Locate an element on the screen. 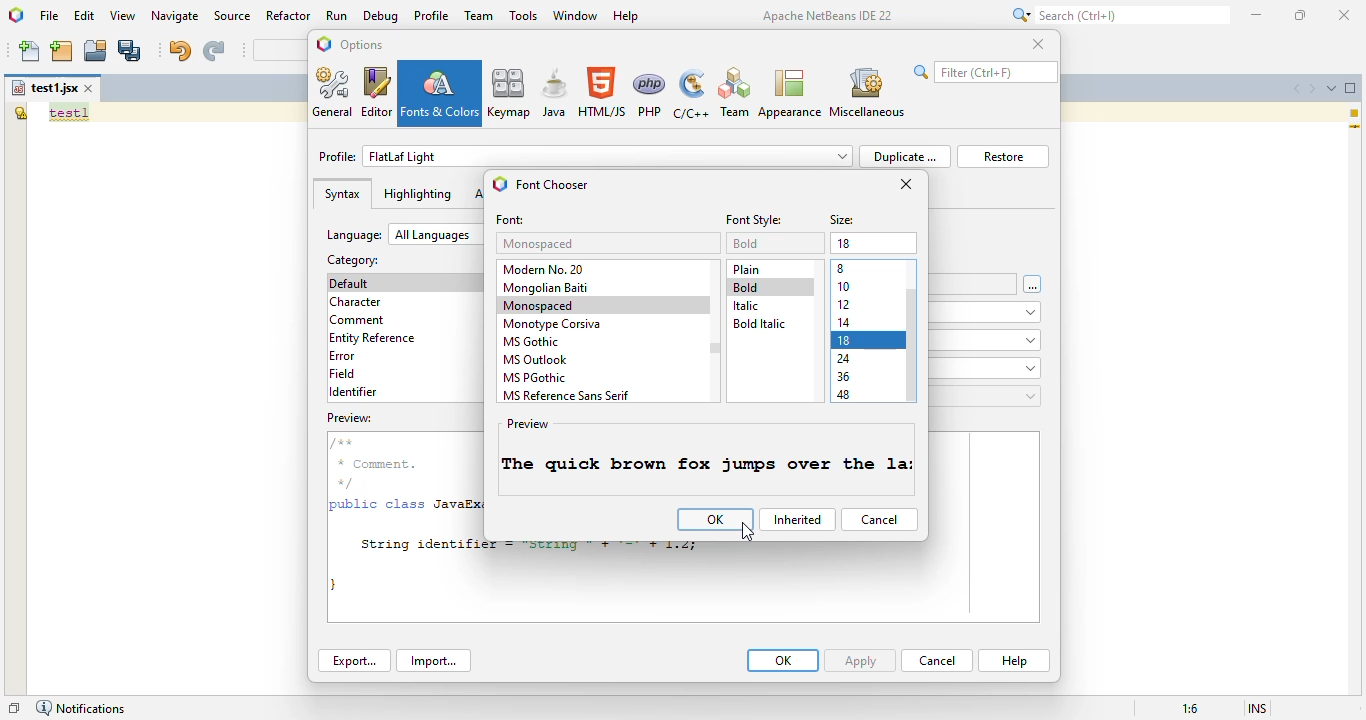 Image resolution: width=1366 pixels, height=720 pixels. restore window group is located at coordinates (14, 708).